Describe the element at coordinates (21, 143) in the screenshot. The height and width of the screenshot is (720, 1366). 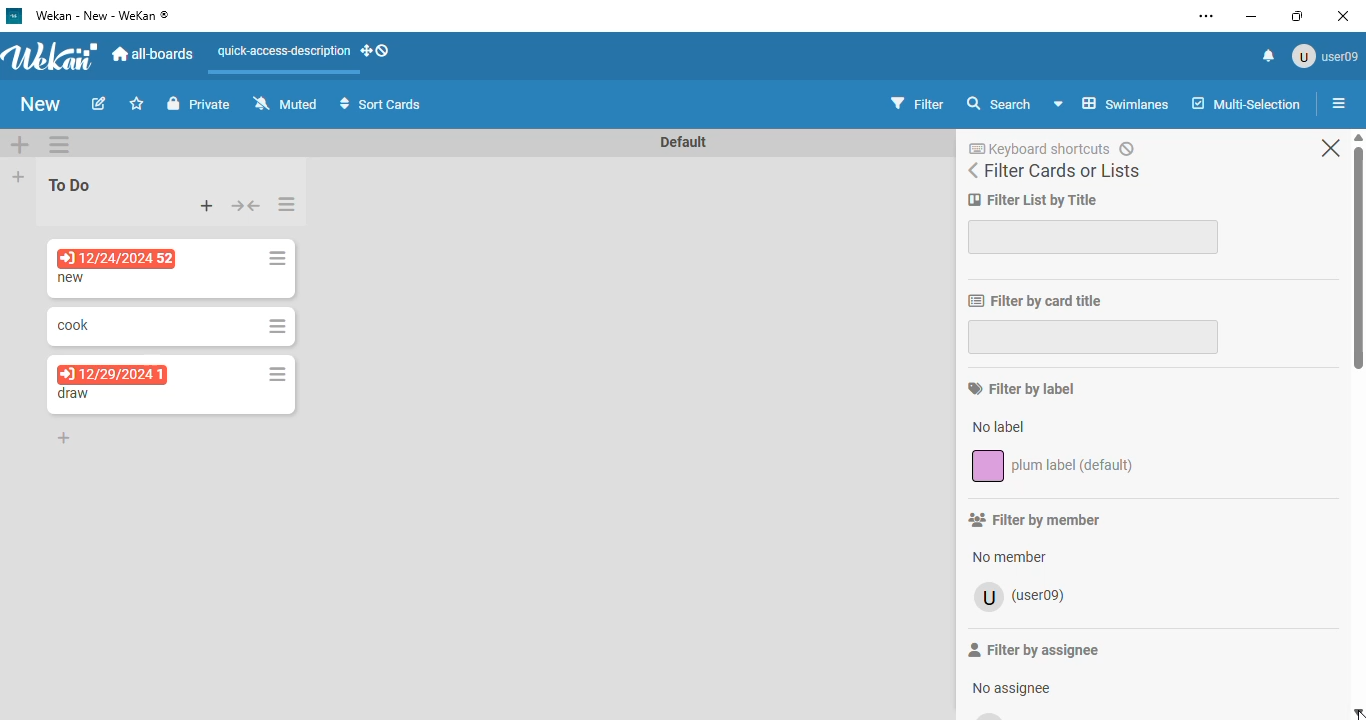
I see `add swimlane` at that location.